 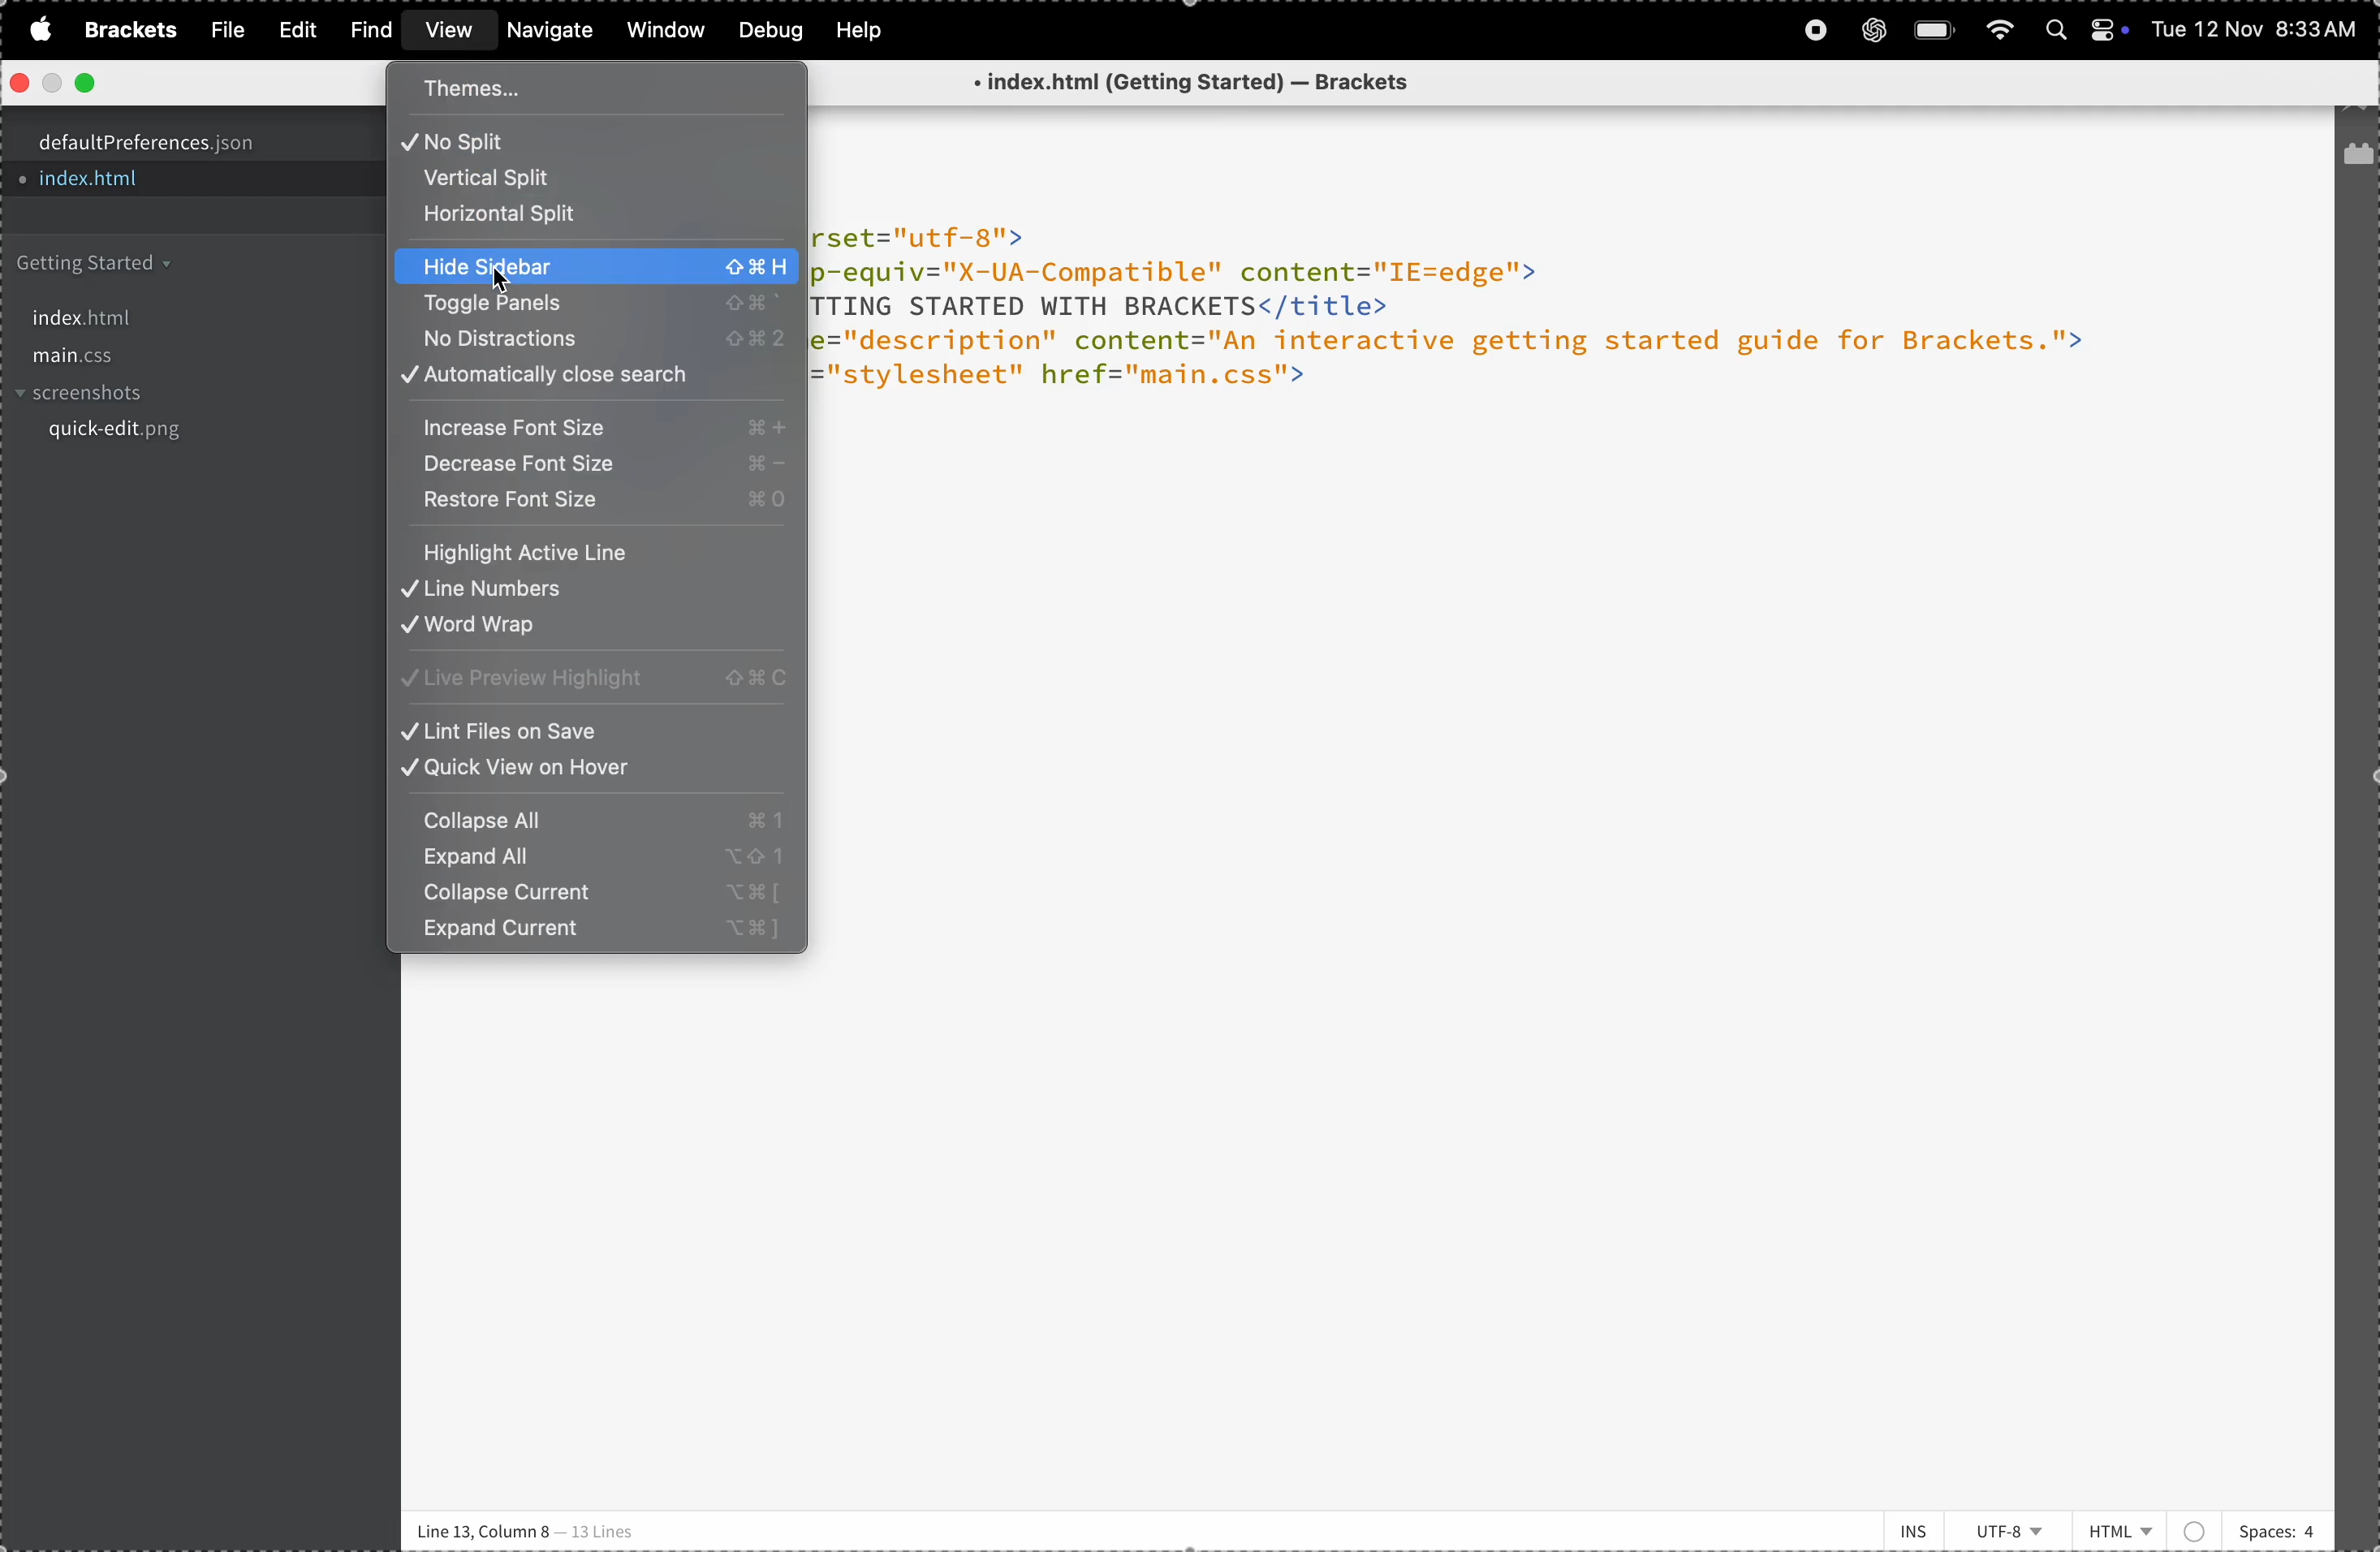 What do you see at coordinates (530, 1529) in the screenshot?
I see `line and column -13 lines` at bounding box center [530, 1529].